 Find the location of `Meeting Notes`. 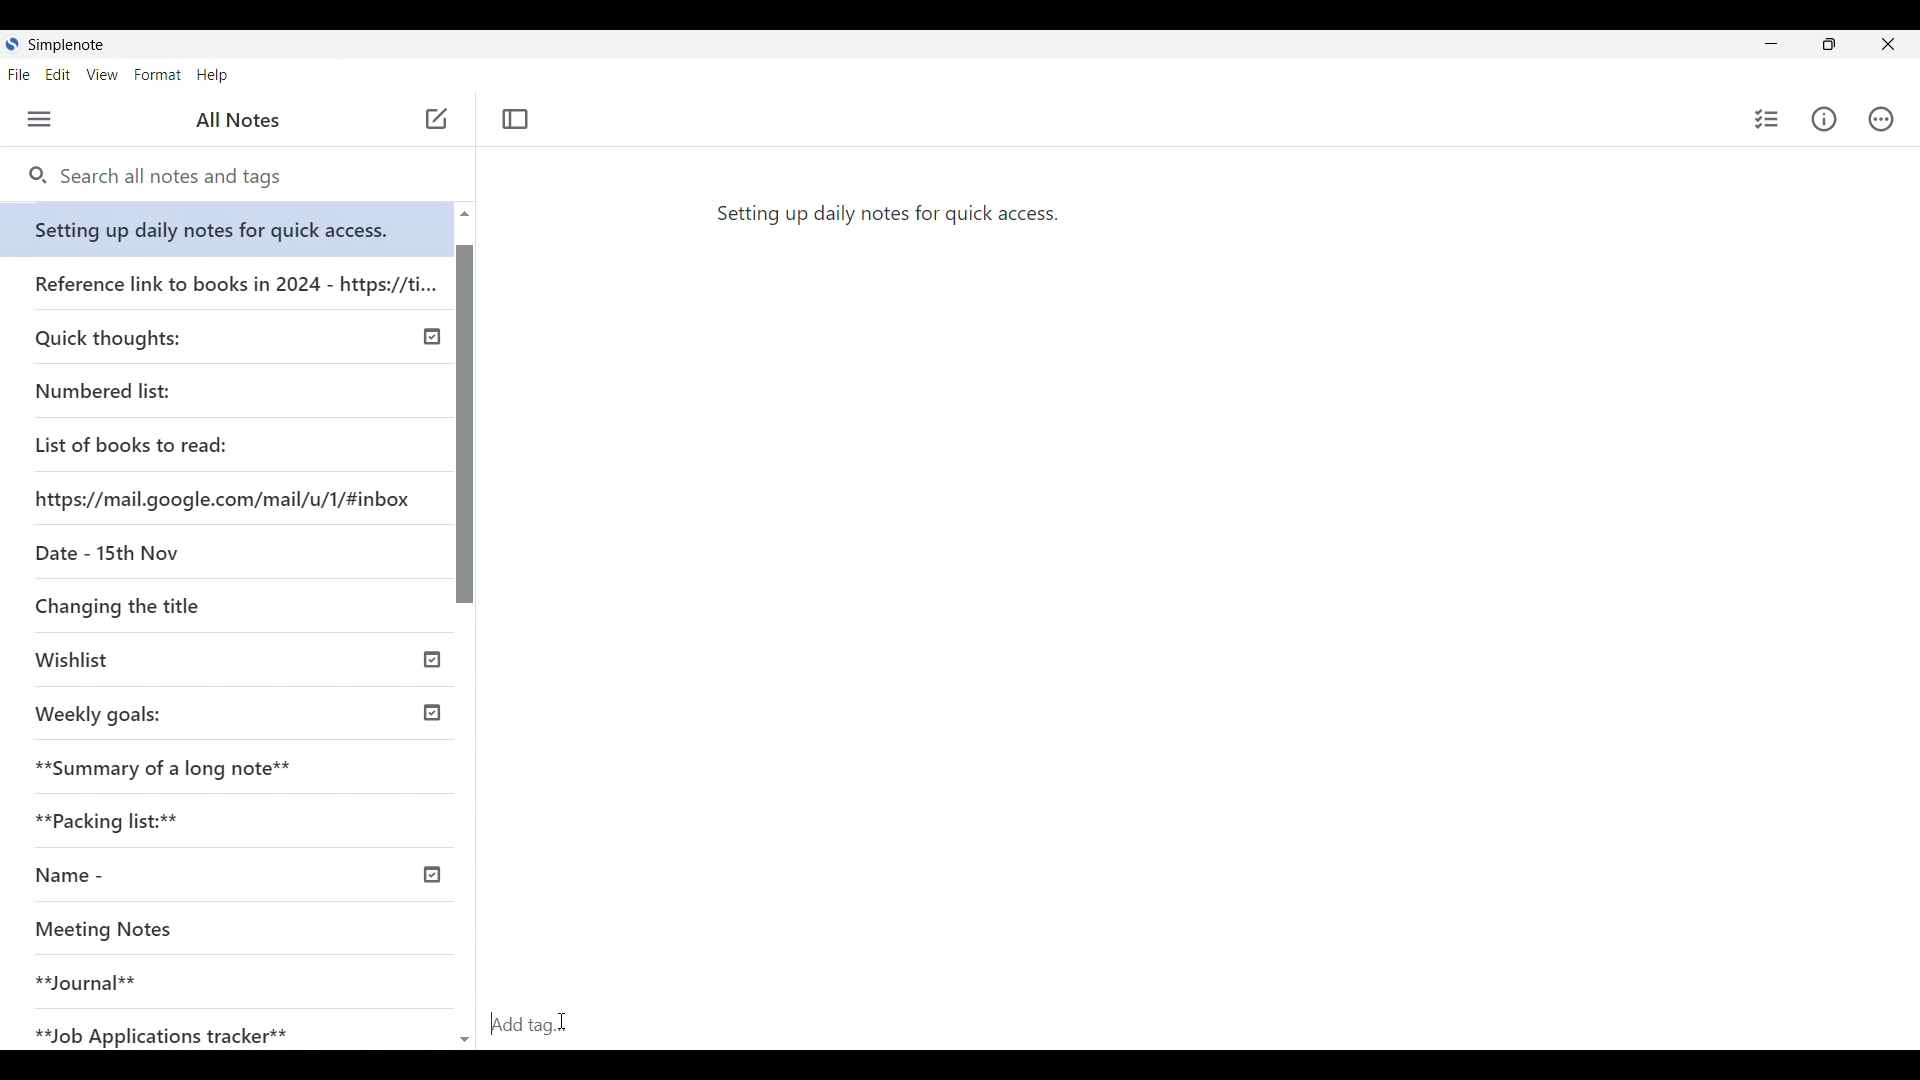

Meeting Notes is located at coordinates (202, 931).